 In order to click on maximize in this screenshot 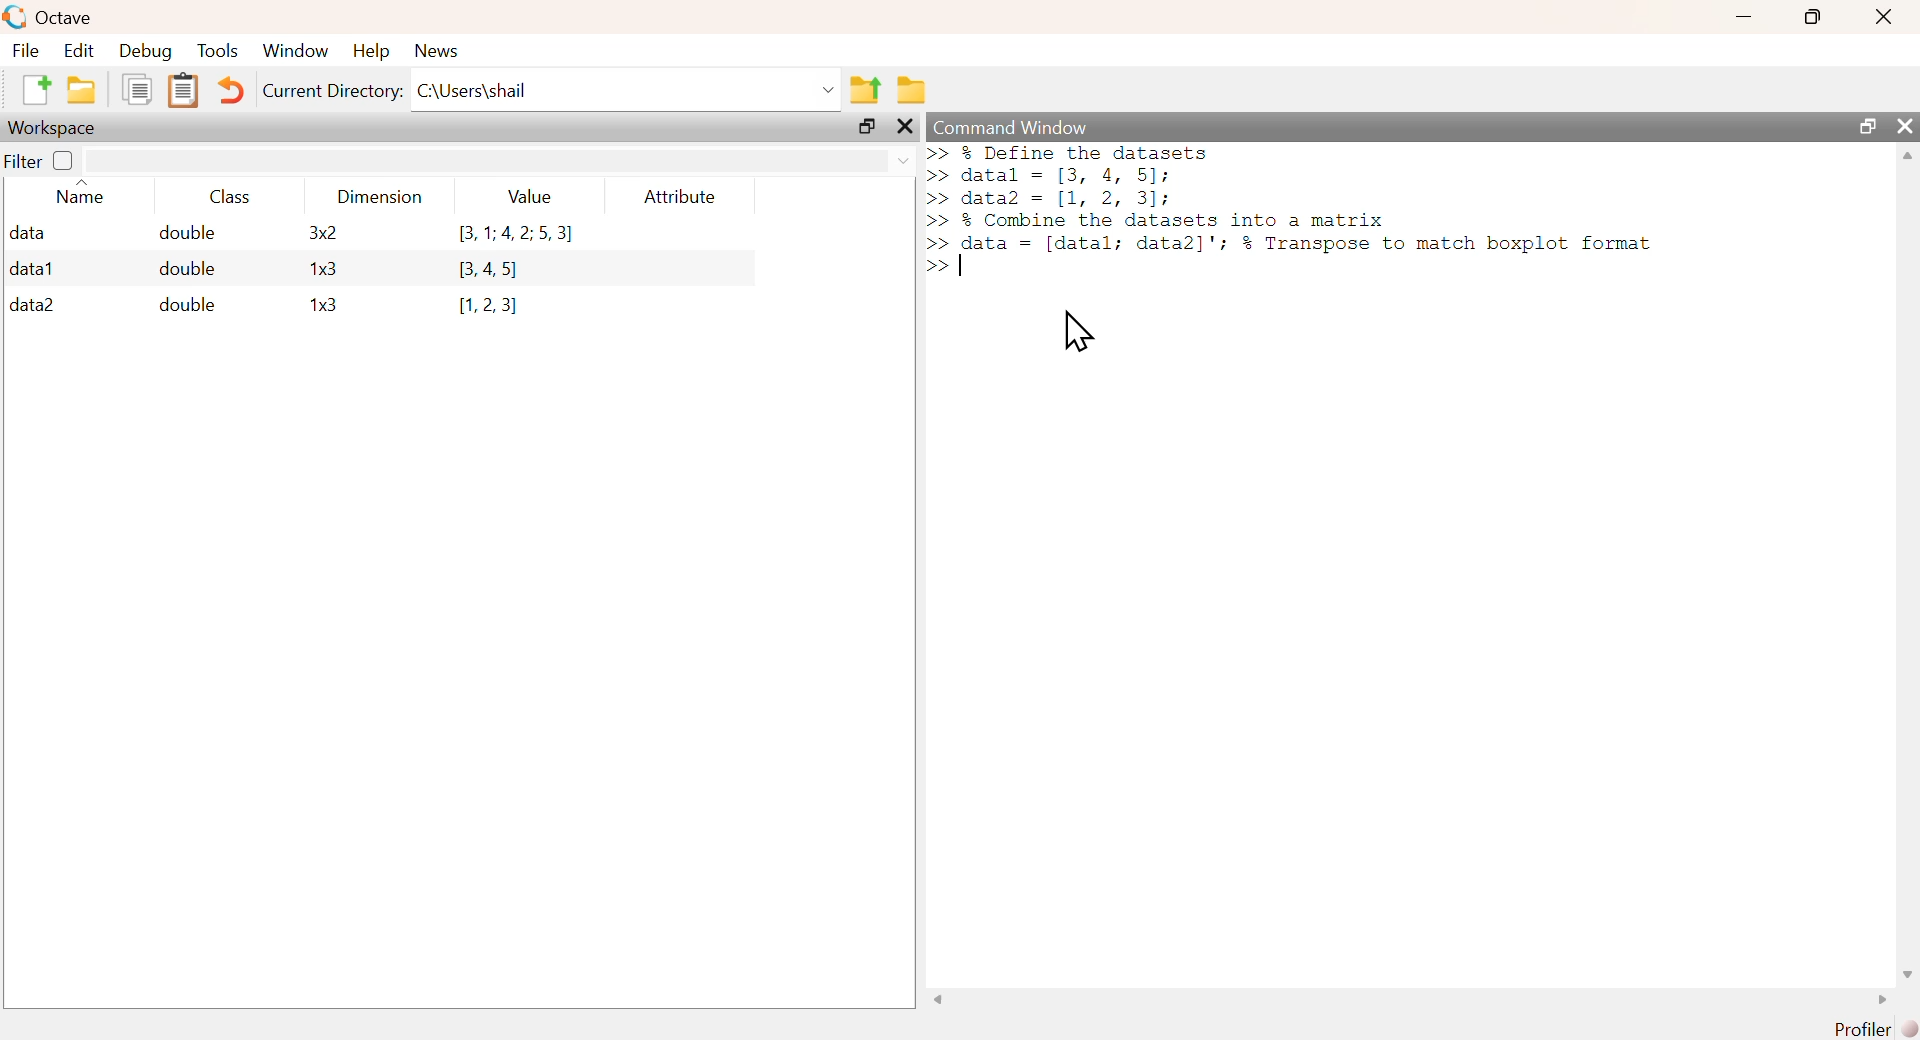, I will do `click(868, 129)`.